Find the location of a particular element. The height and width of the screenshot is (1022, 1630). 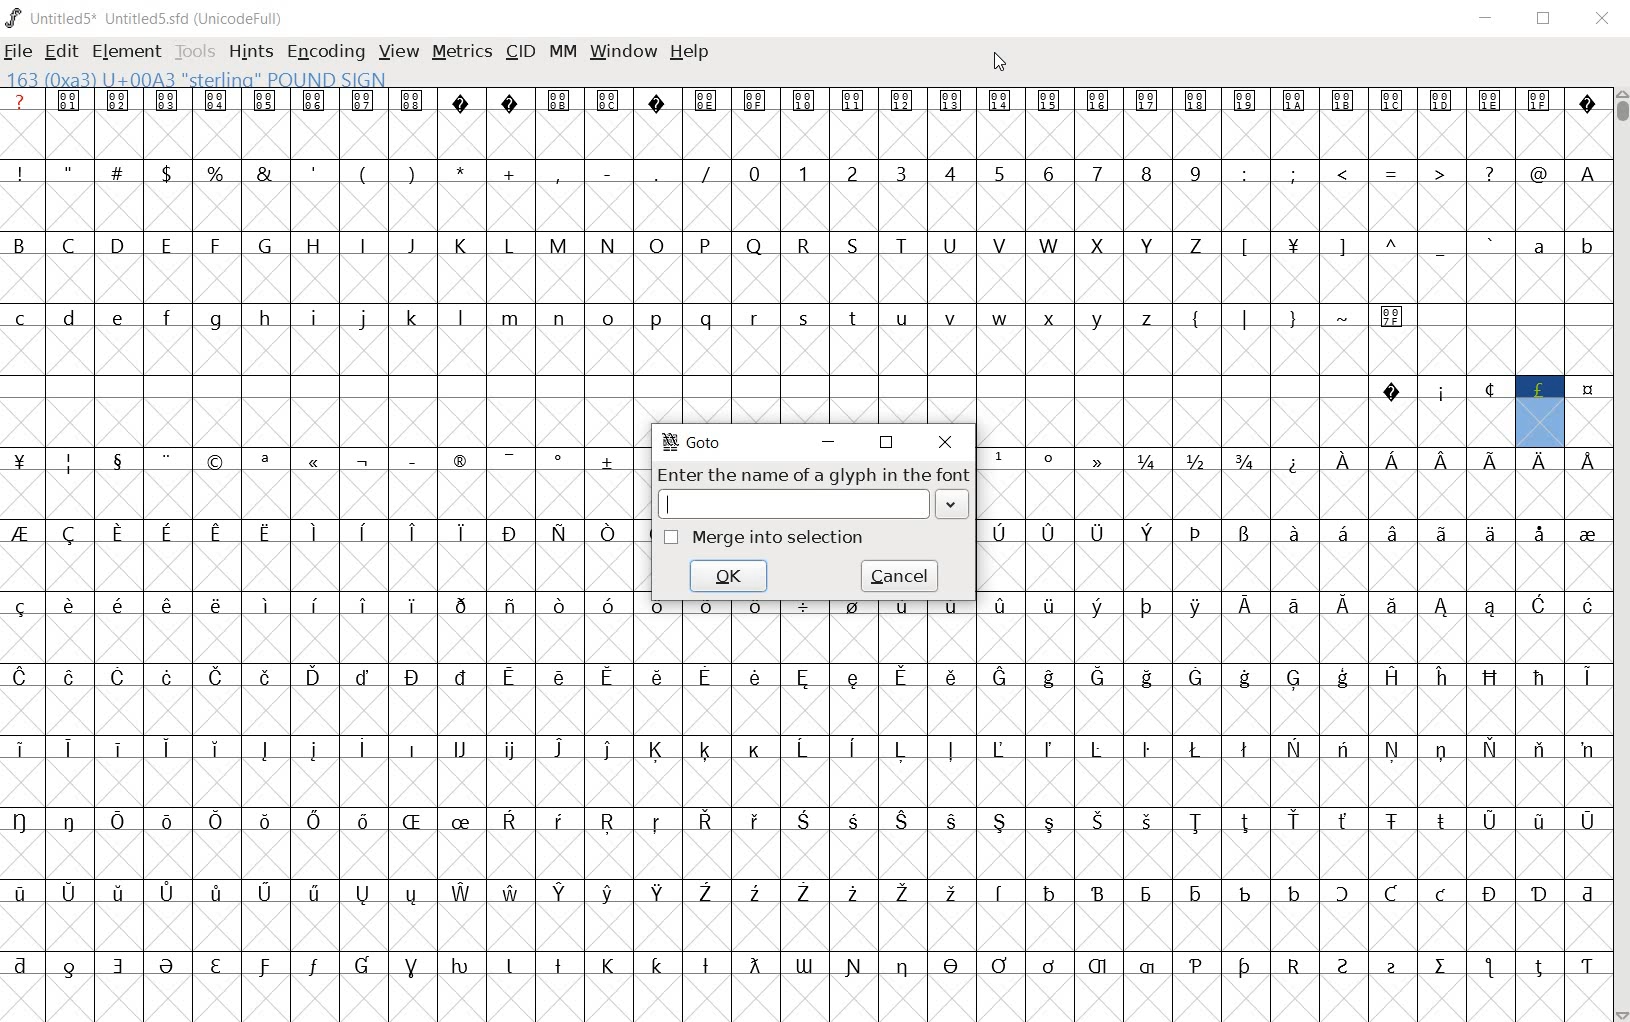

FILE is located at coordinates (19, 50).